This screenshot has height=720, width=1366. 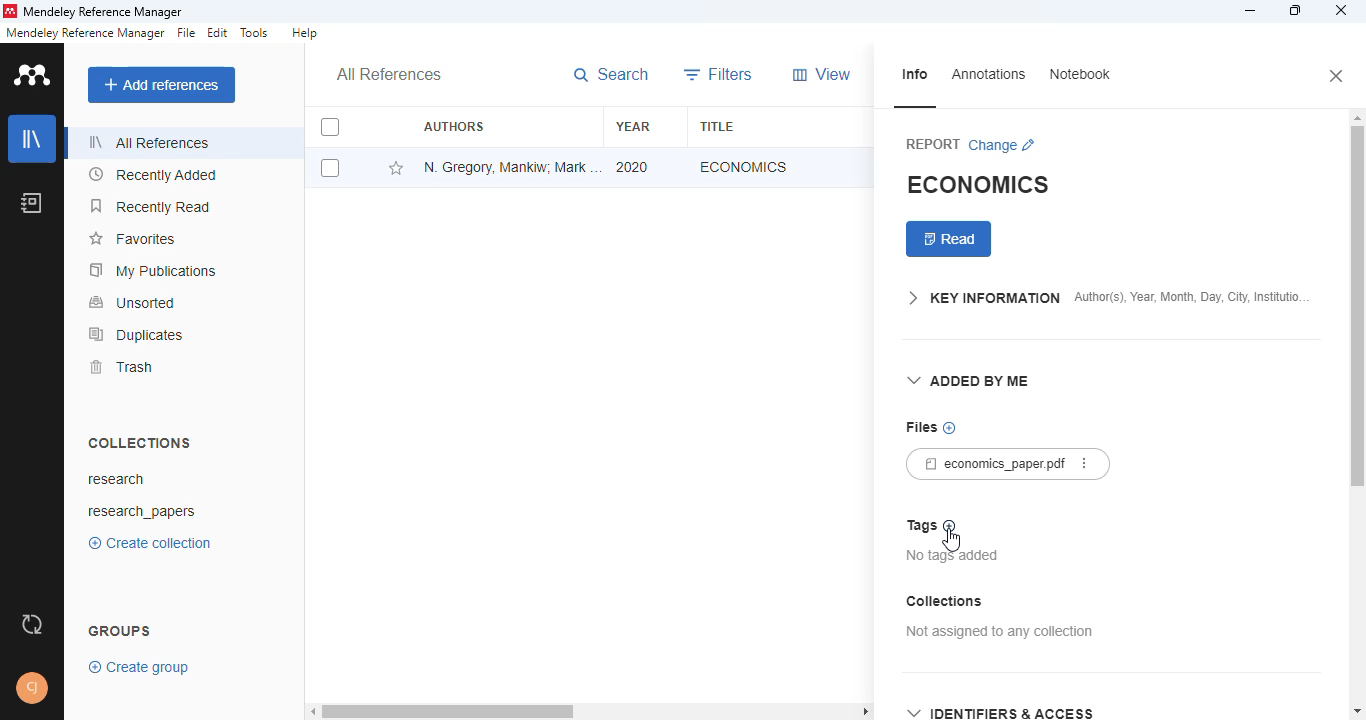 I want to click on horizontal scroll bar, so click(x=593, y=710).